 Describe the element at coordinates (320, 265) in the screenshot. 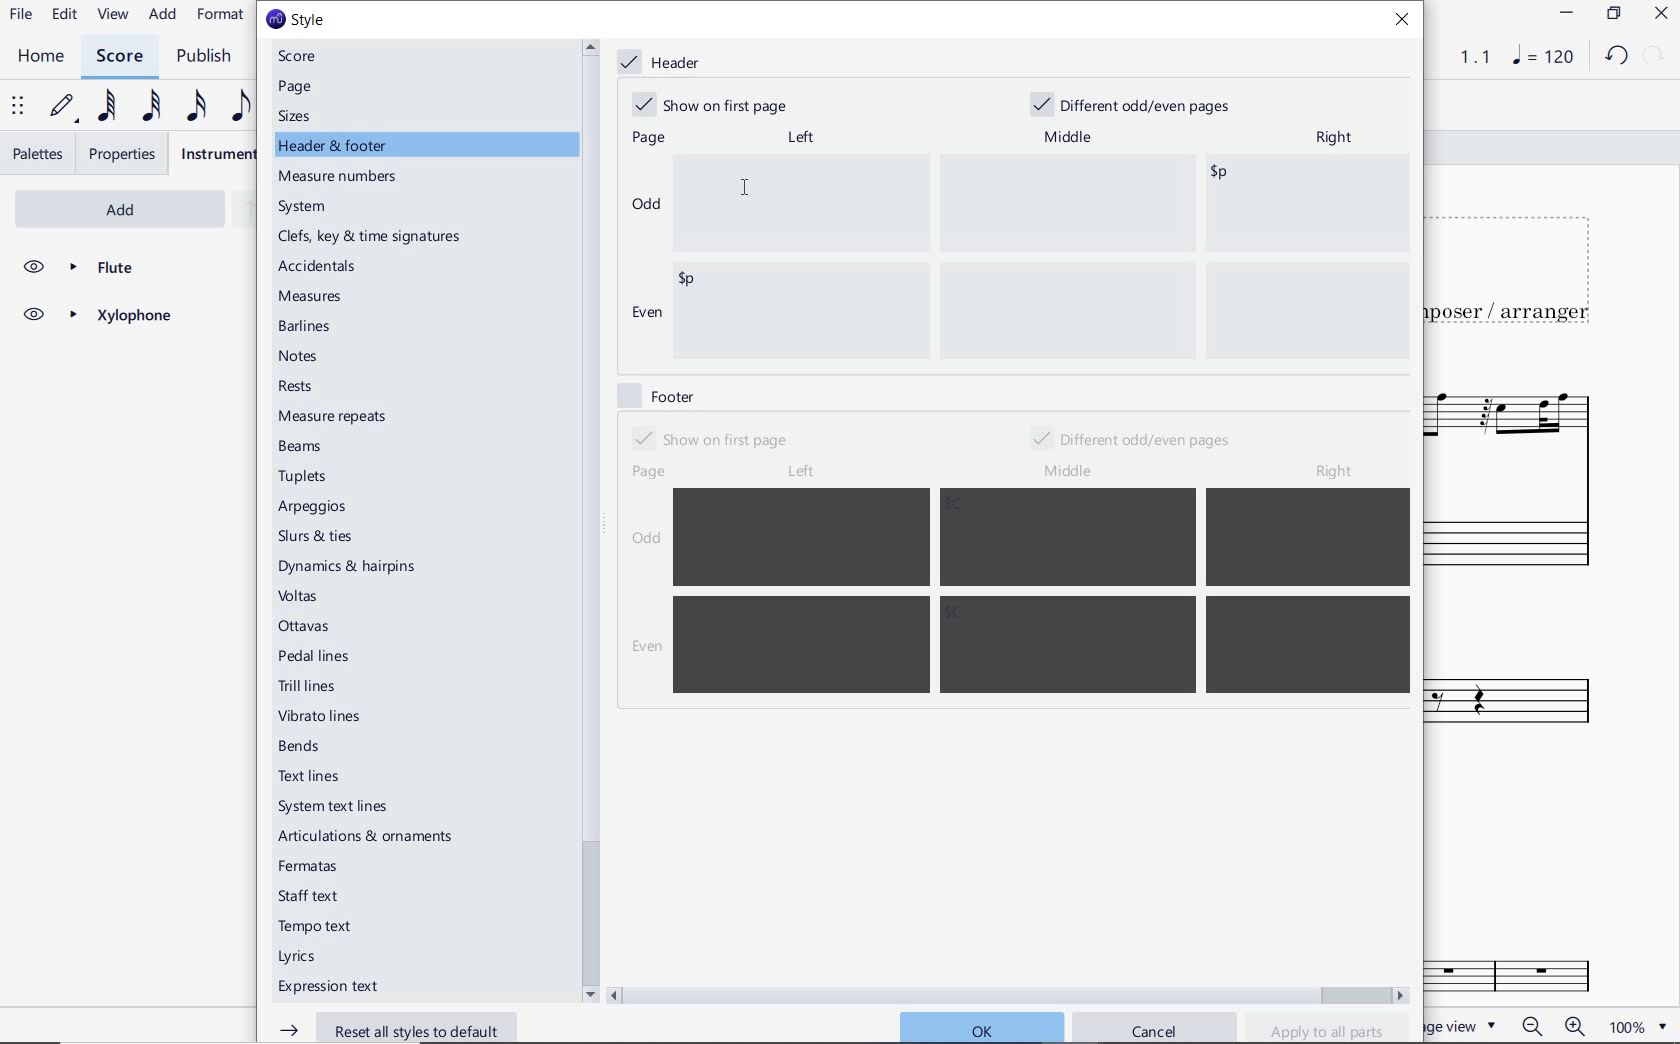

I see `accidentals` at that location.